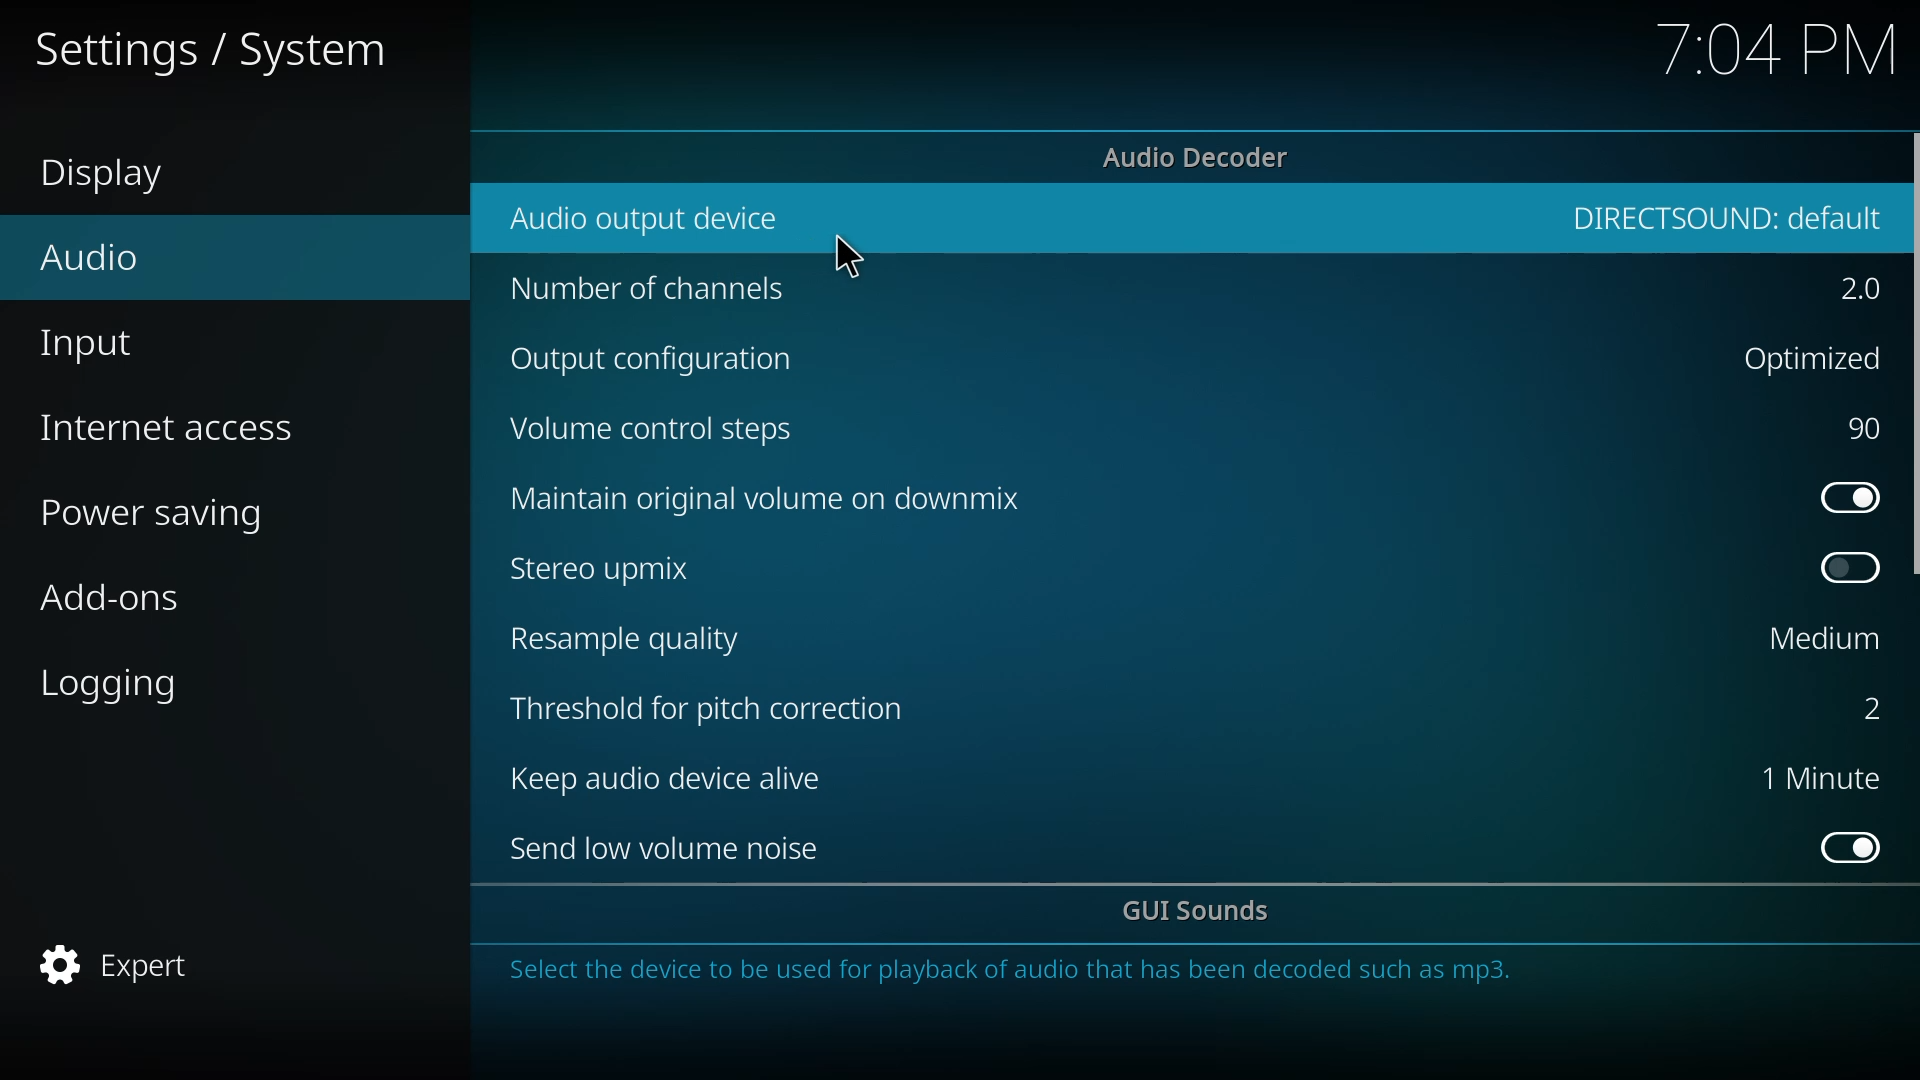 The height and width of the screenshot is (1080, 1920). Describe the element at coordinates (1858, 708) in the screenshot. I see `2` at that location.